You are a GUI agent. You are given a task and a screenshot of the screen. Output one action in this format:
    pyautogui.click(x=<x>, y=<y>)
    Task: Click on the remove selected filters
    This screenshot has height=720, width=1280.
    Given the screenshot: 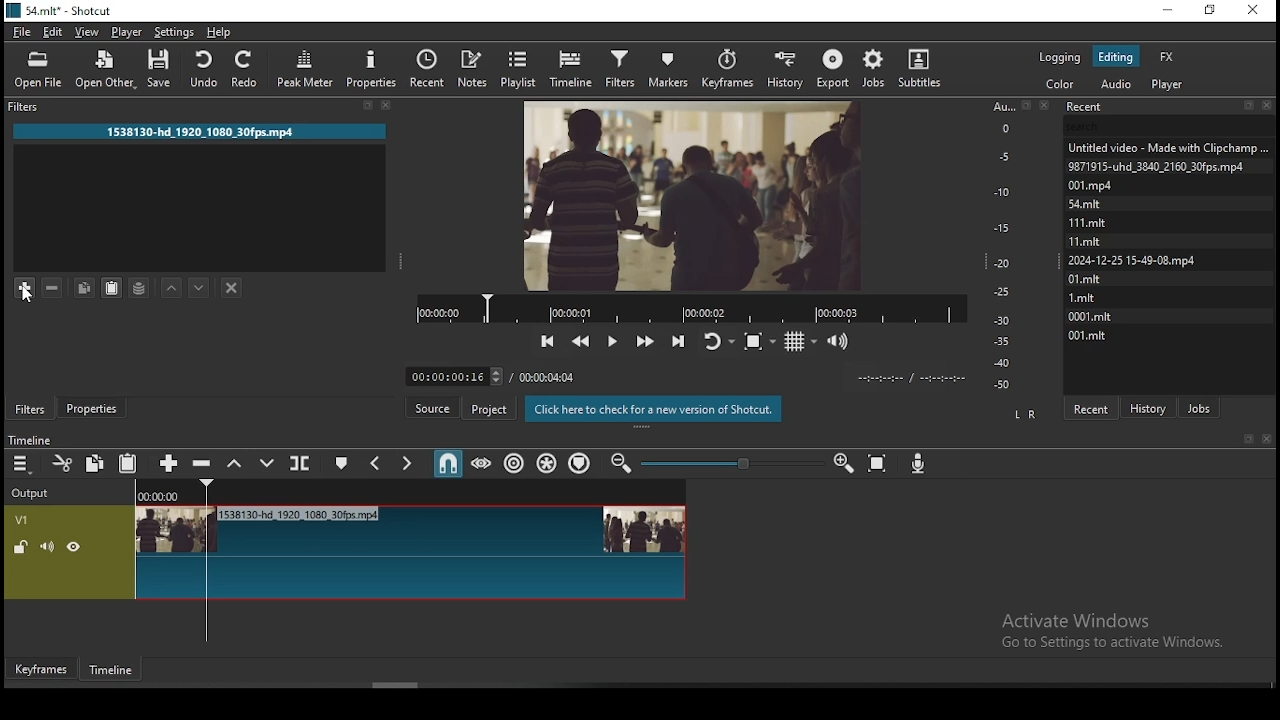 What is the action you would take?
    pyautogui.click(x=56, y=289)
    